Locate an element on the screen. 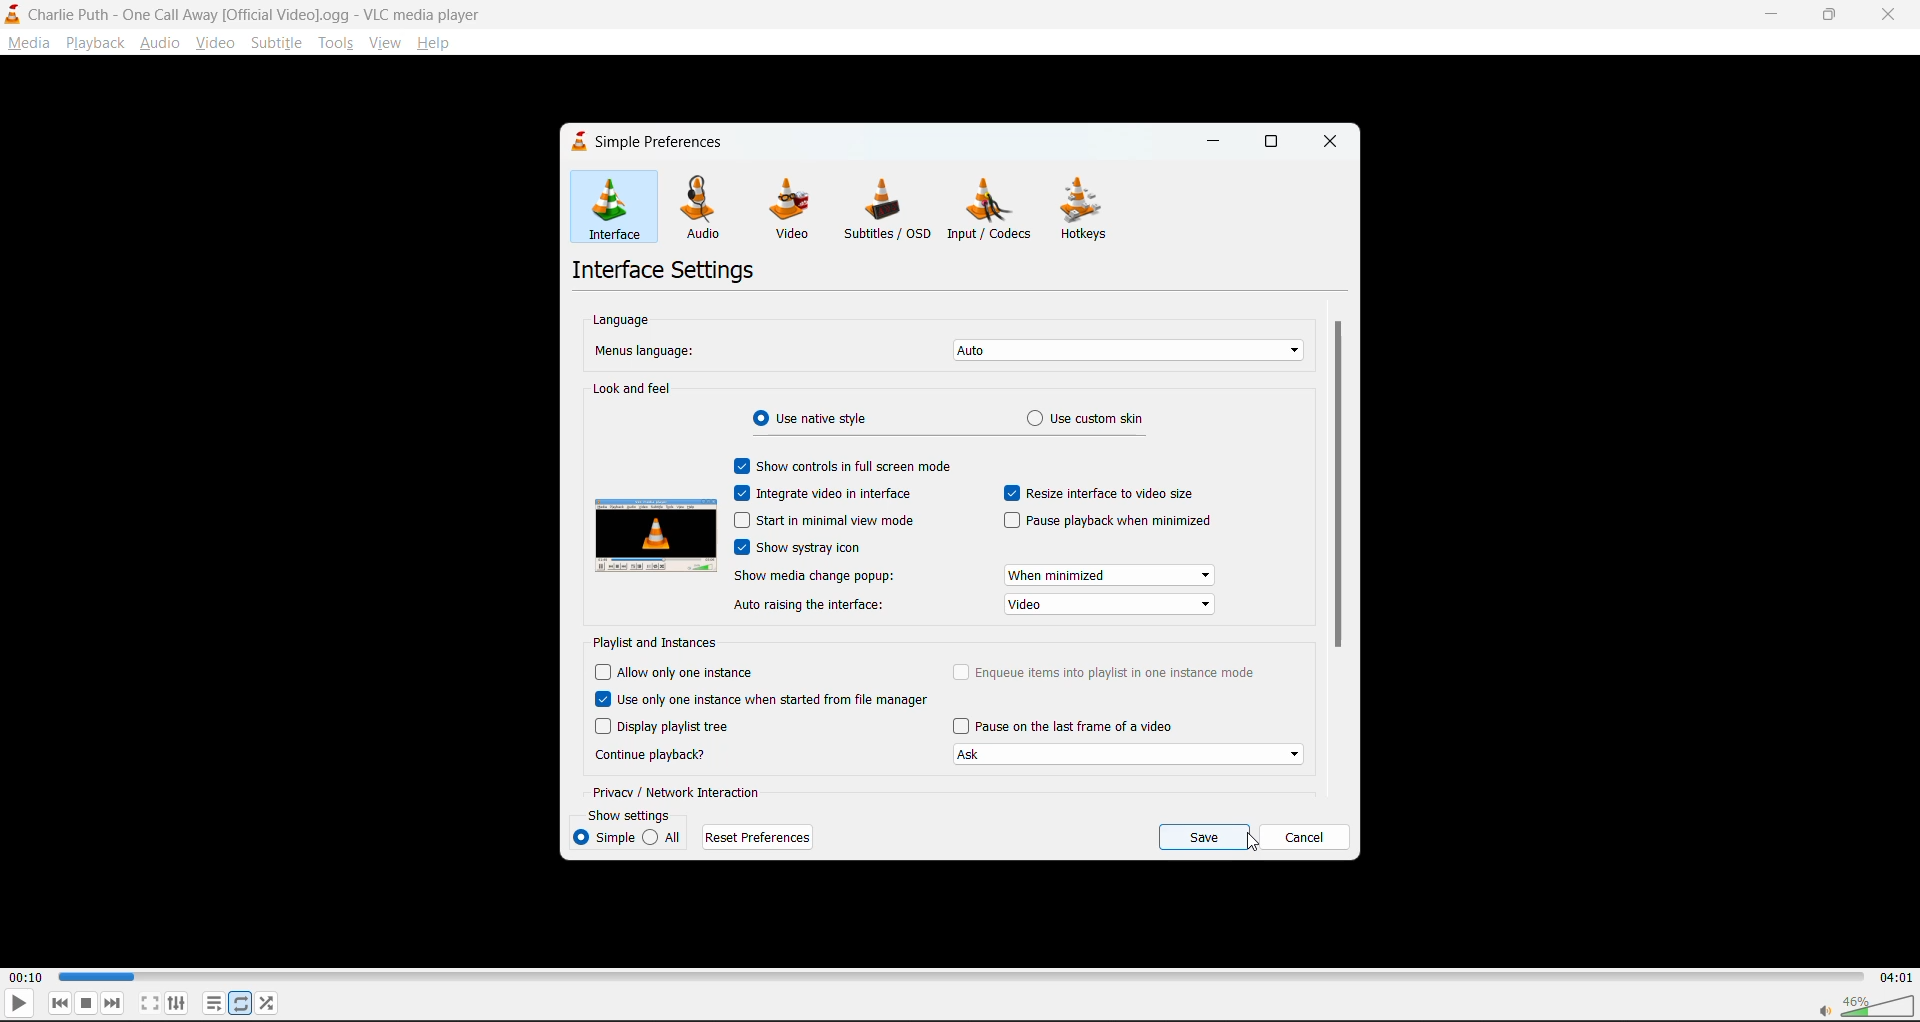 The width and height of the screenshot is (1920, 1022). help is located at coordinates (438, 45).